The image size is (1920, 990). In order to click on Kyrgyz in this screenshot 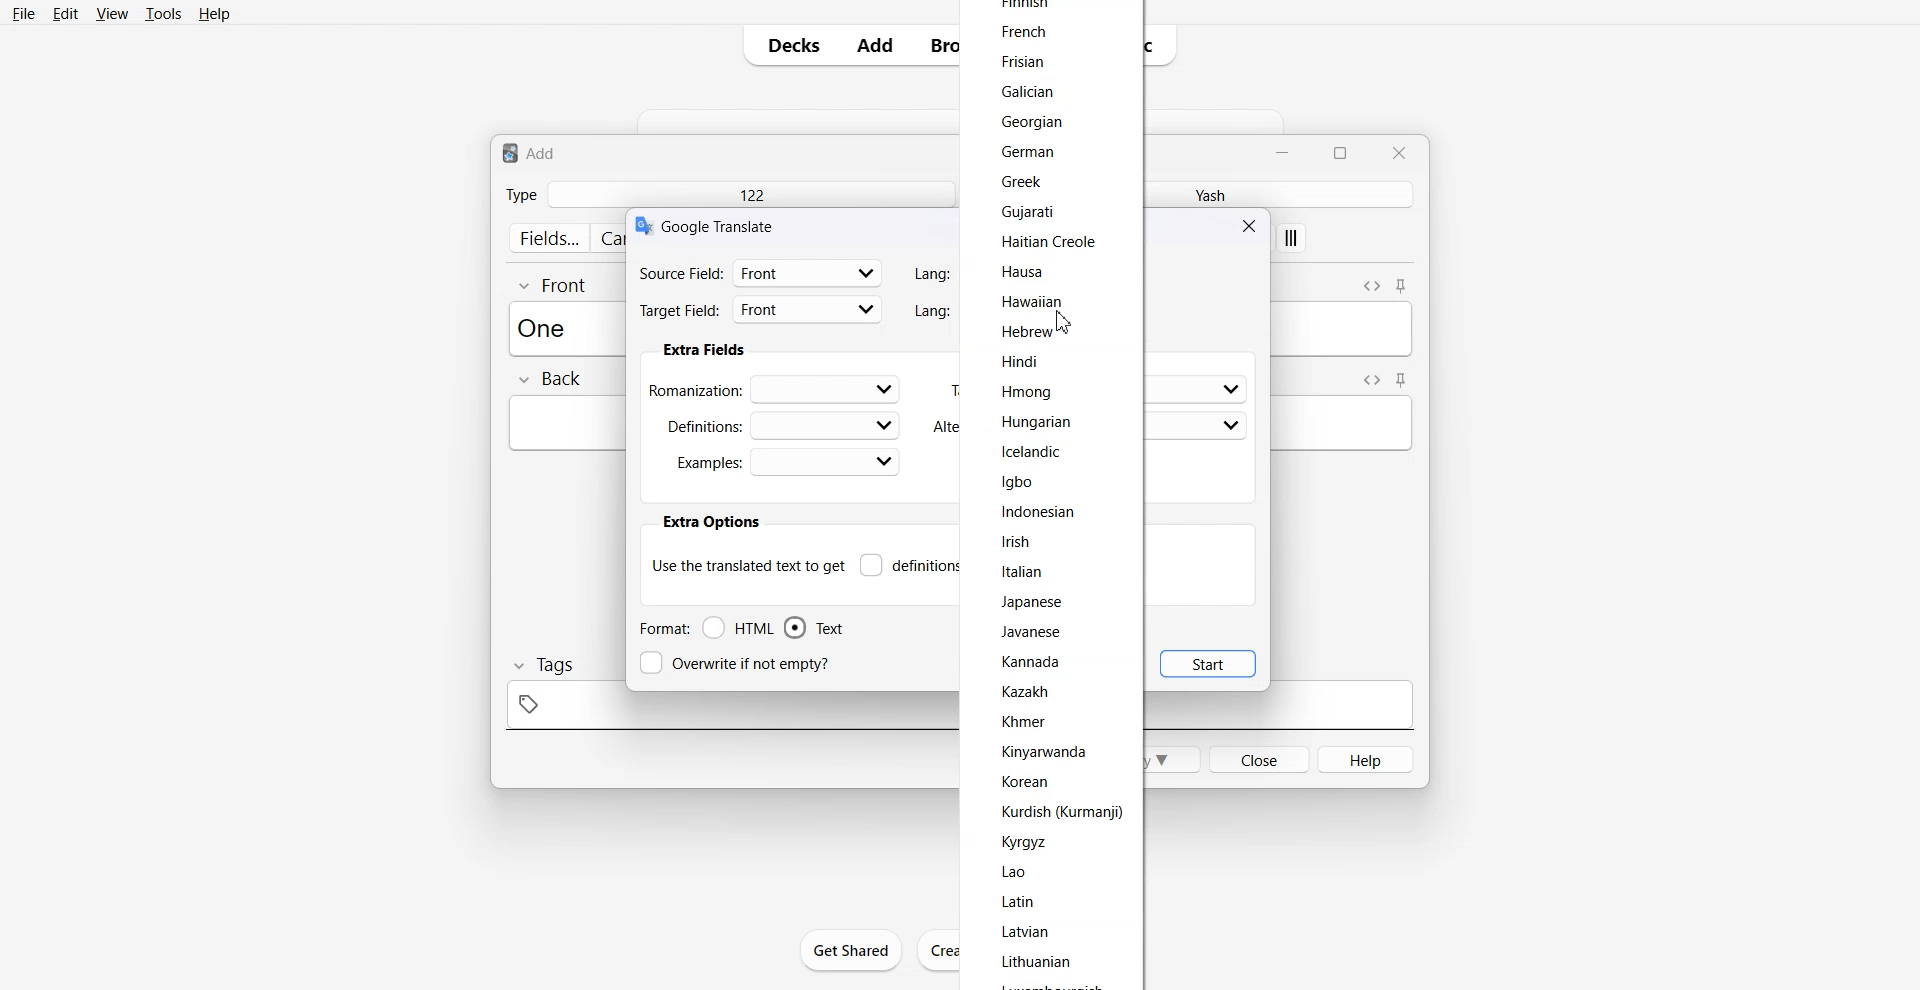, I will do `click(1024, 842)`.